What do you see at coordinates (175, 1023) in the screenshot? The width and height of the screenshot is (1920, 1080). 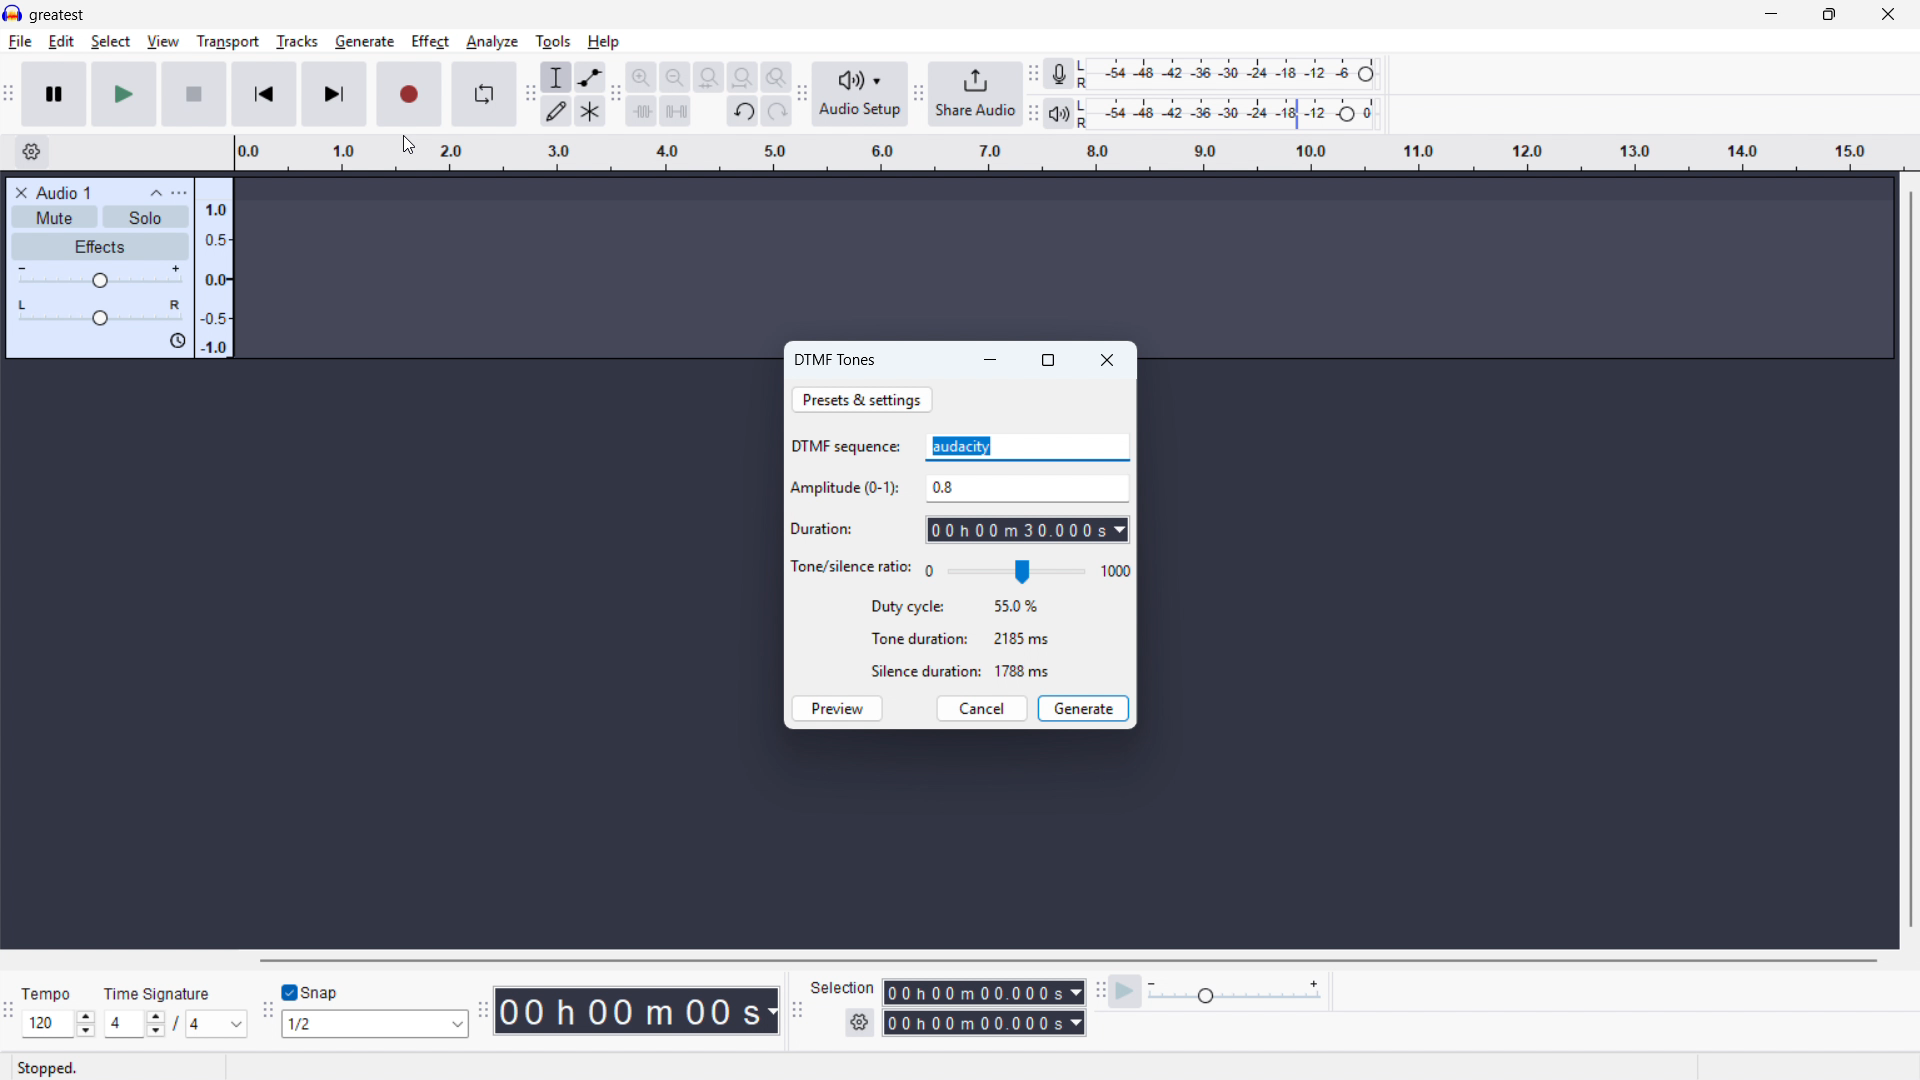 I see `Set time signature ` at bounding box center [175, 1023].